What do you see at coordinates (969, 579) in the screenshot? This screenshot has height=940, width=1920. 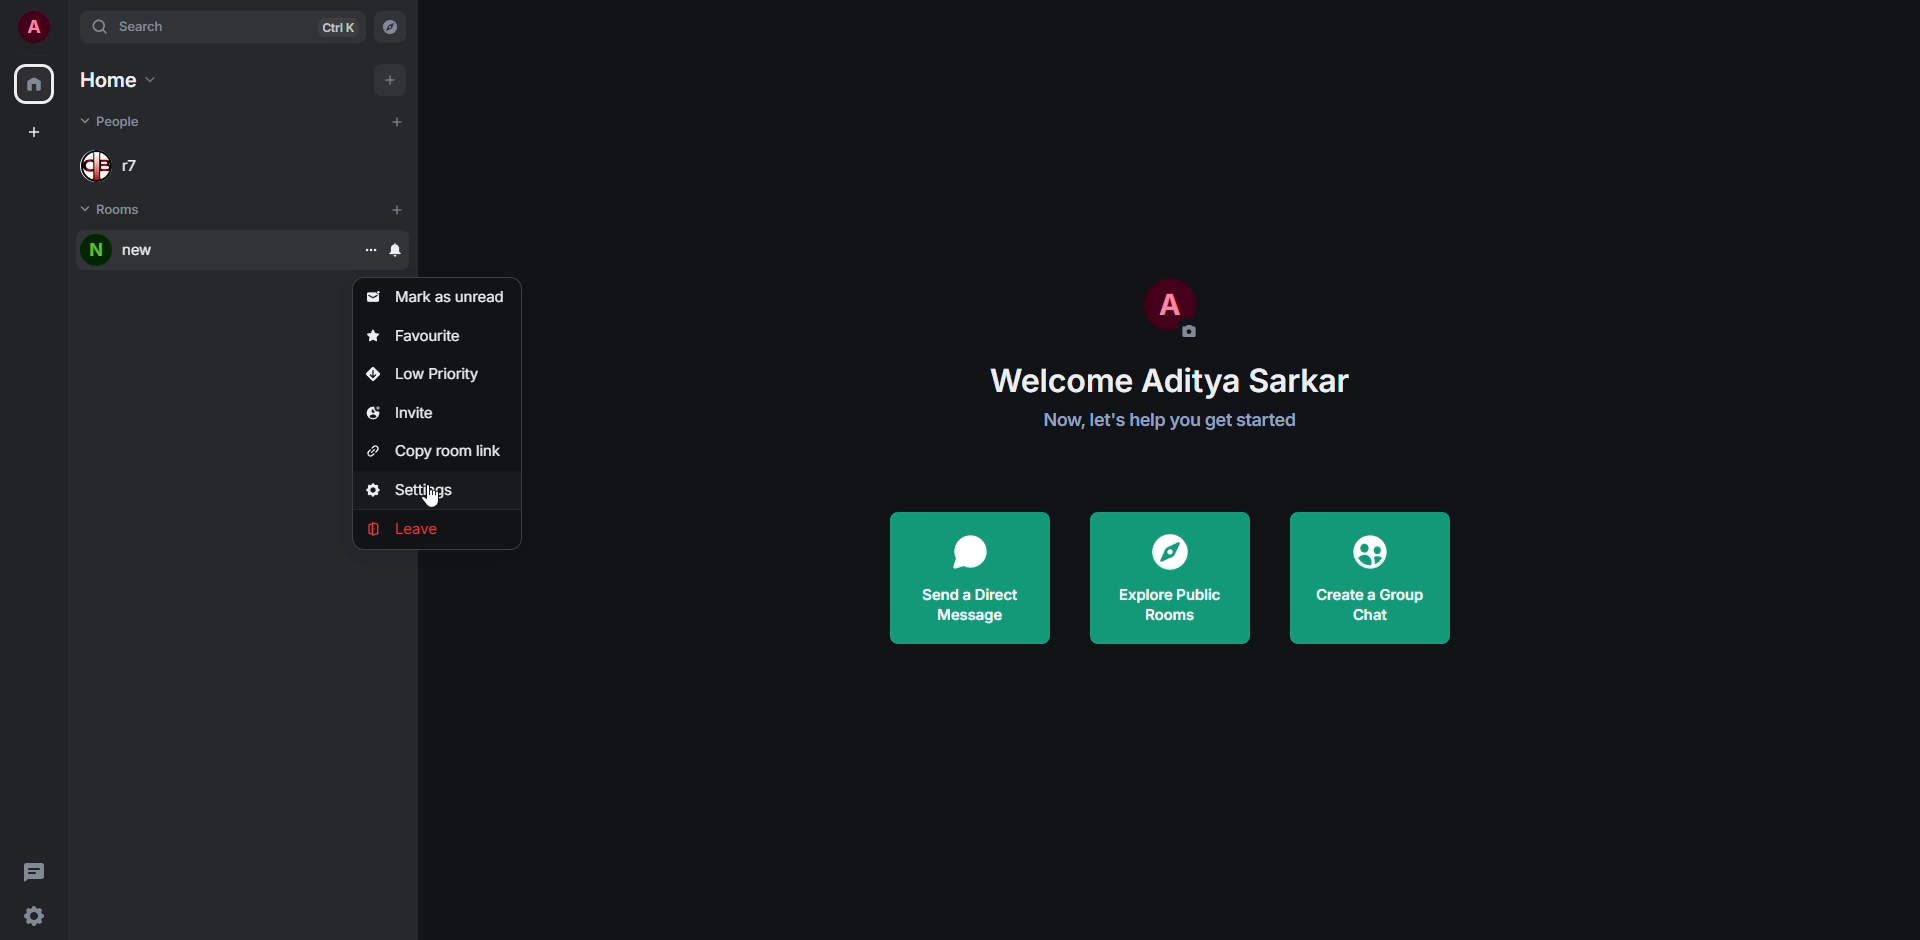 I see `send direct message` at bounding box center [969, 579].